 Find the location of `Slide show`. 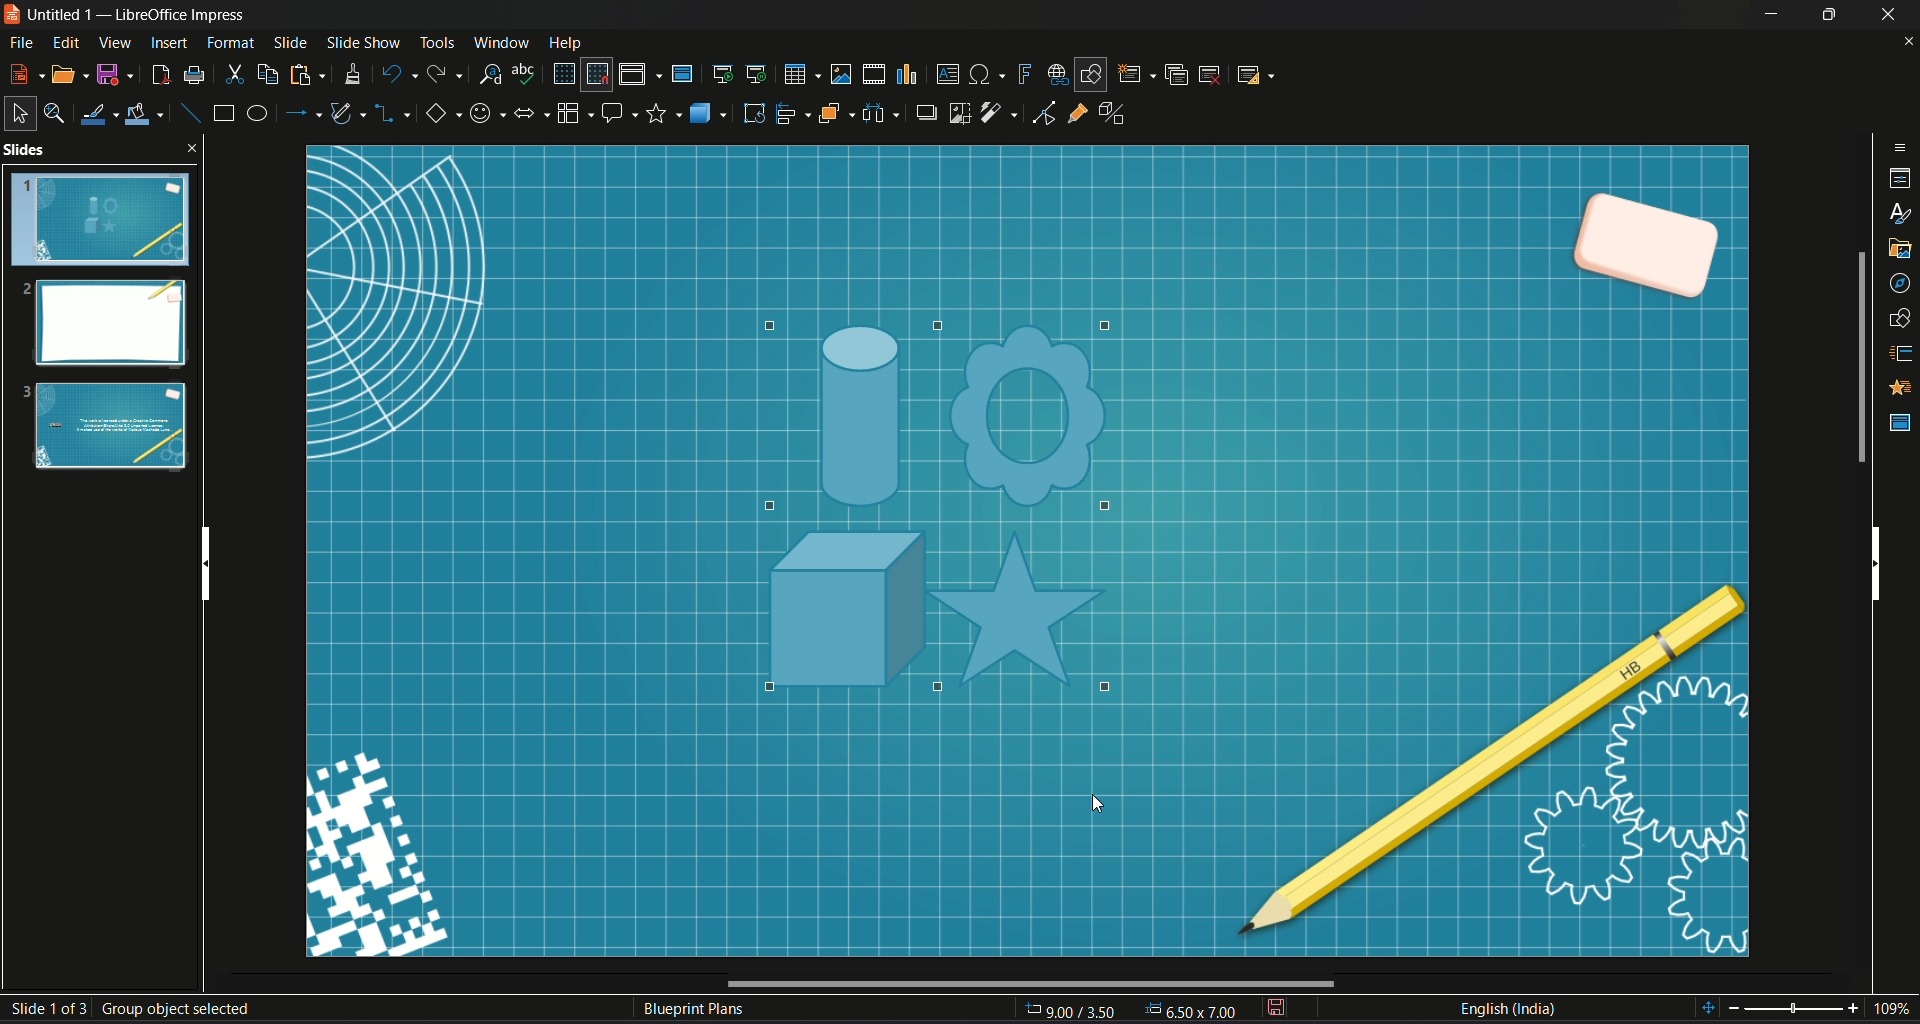

Slide show is located at coordinates (362, 40).